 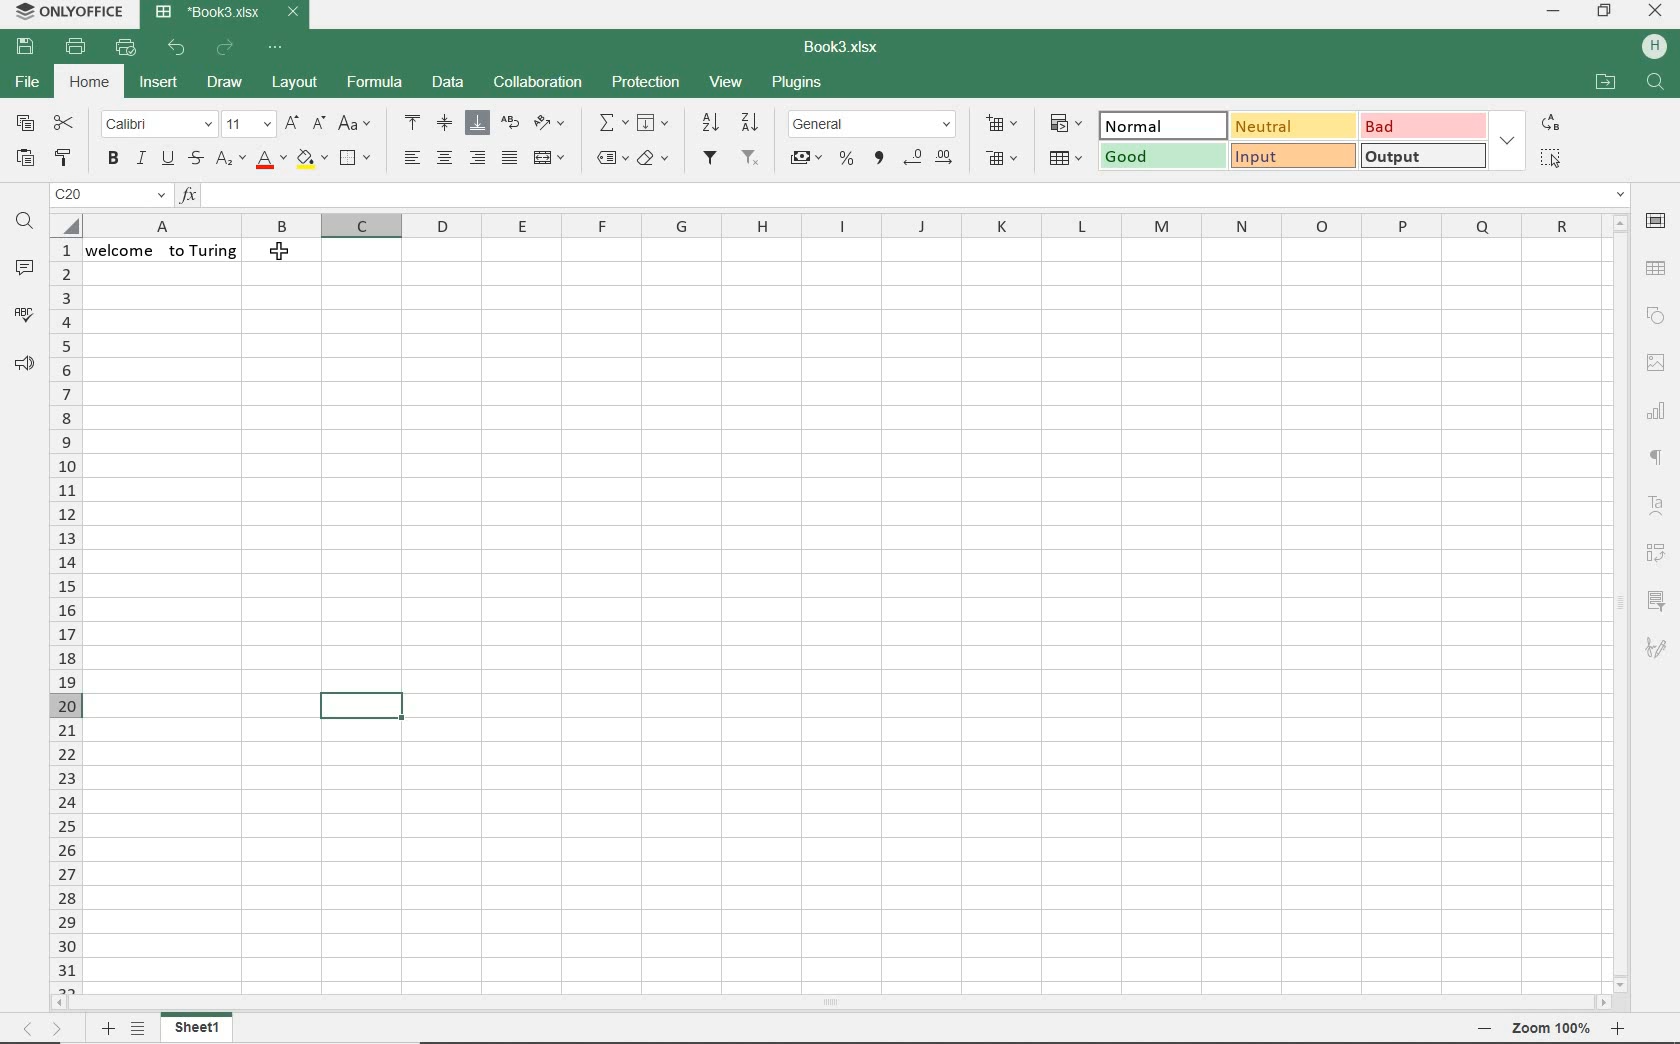 I want to click on SELECT ALL, so click(x=1551, y=159).